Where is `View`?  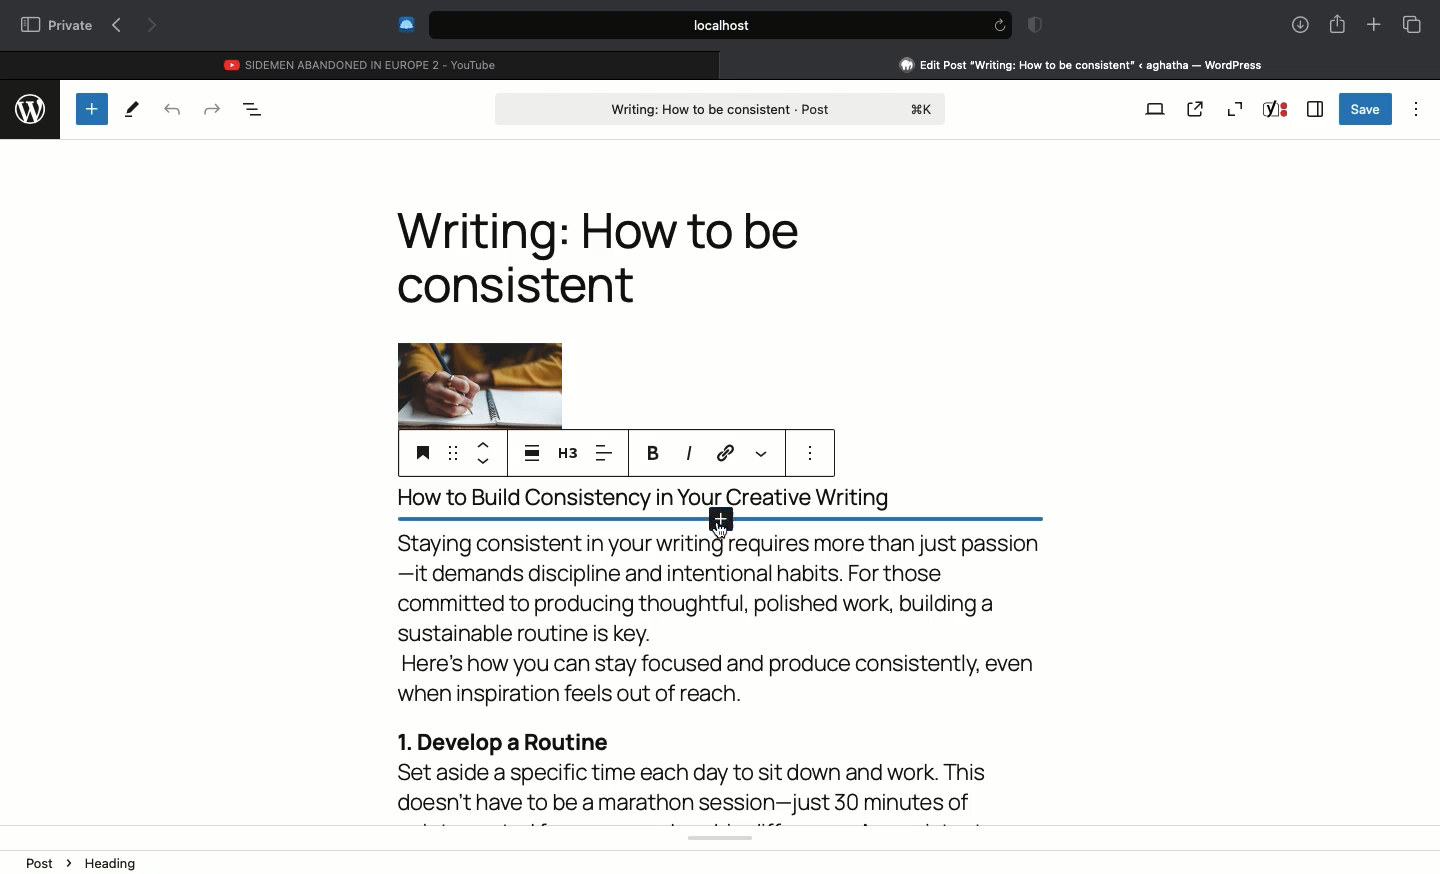
View is located at coordinates (1156, 107).